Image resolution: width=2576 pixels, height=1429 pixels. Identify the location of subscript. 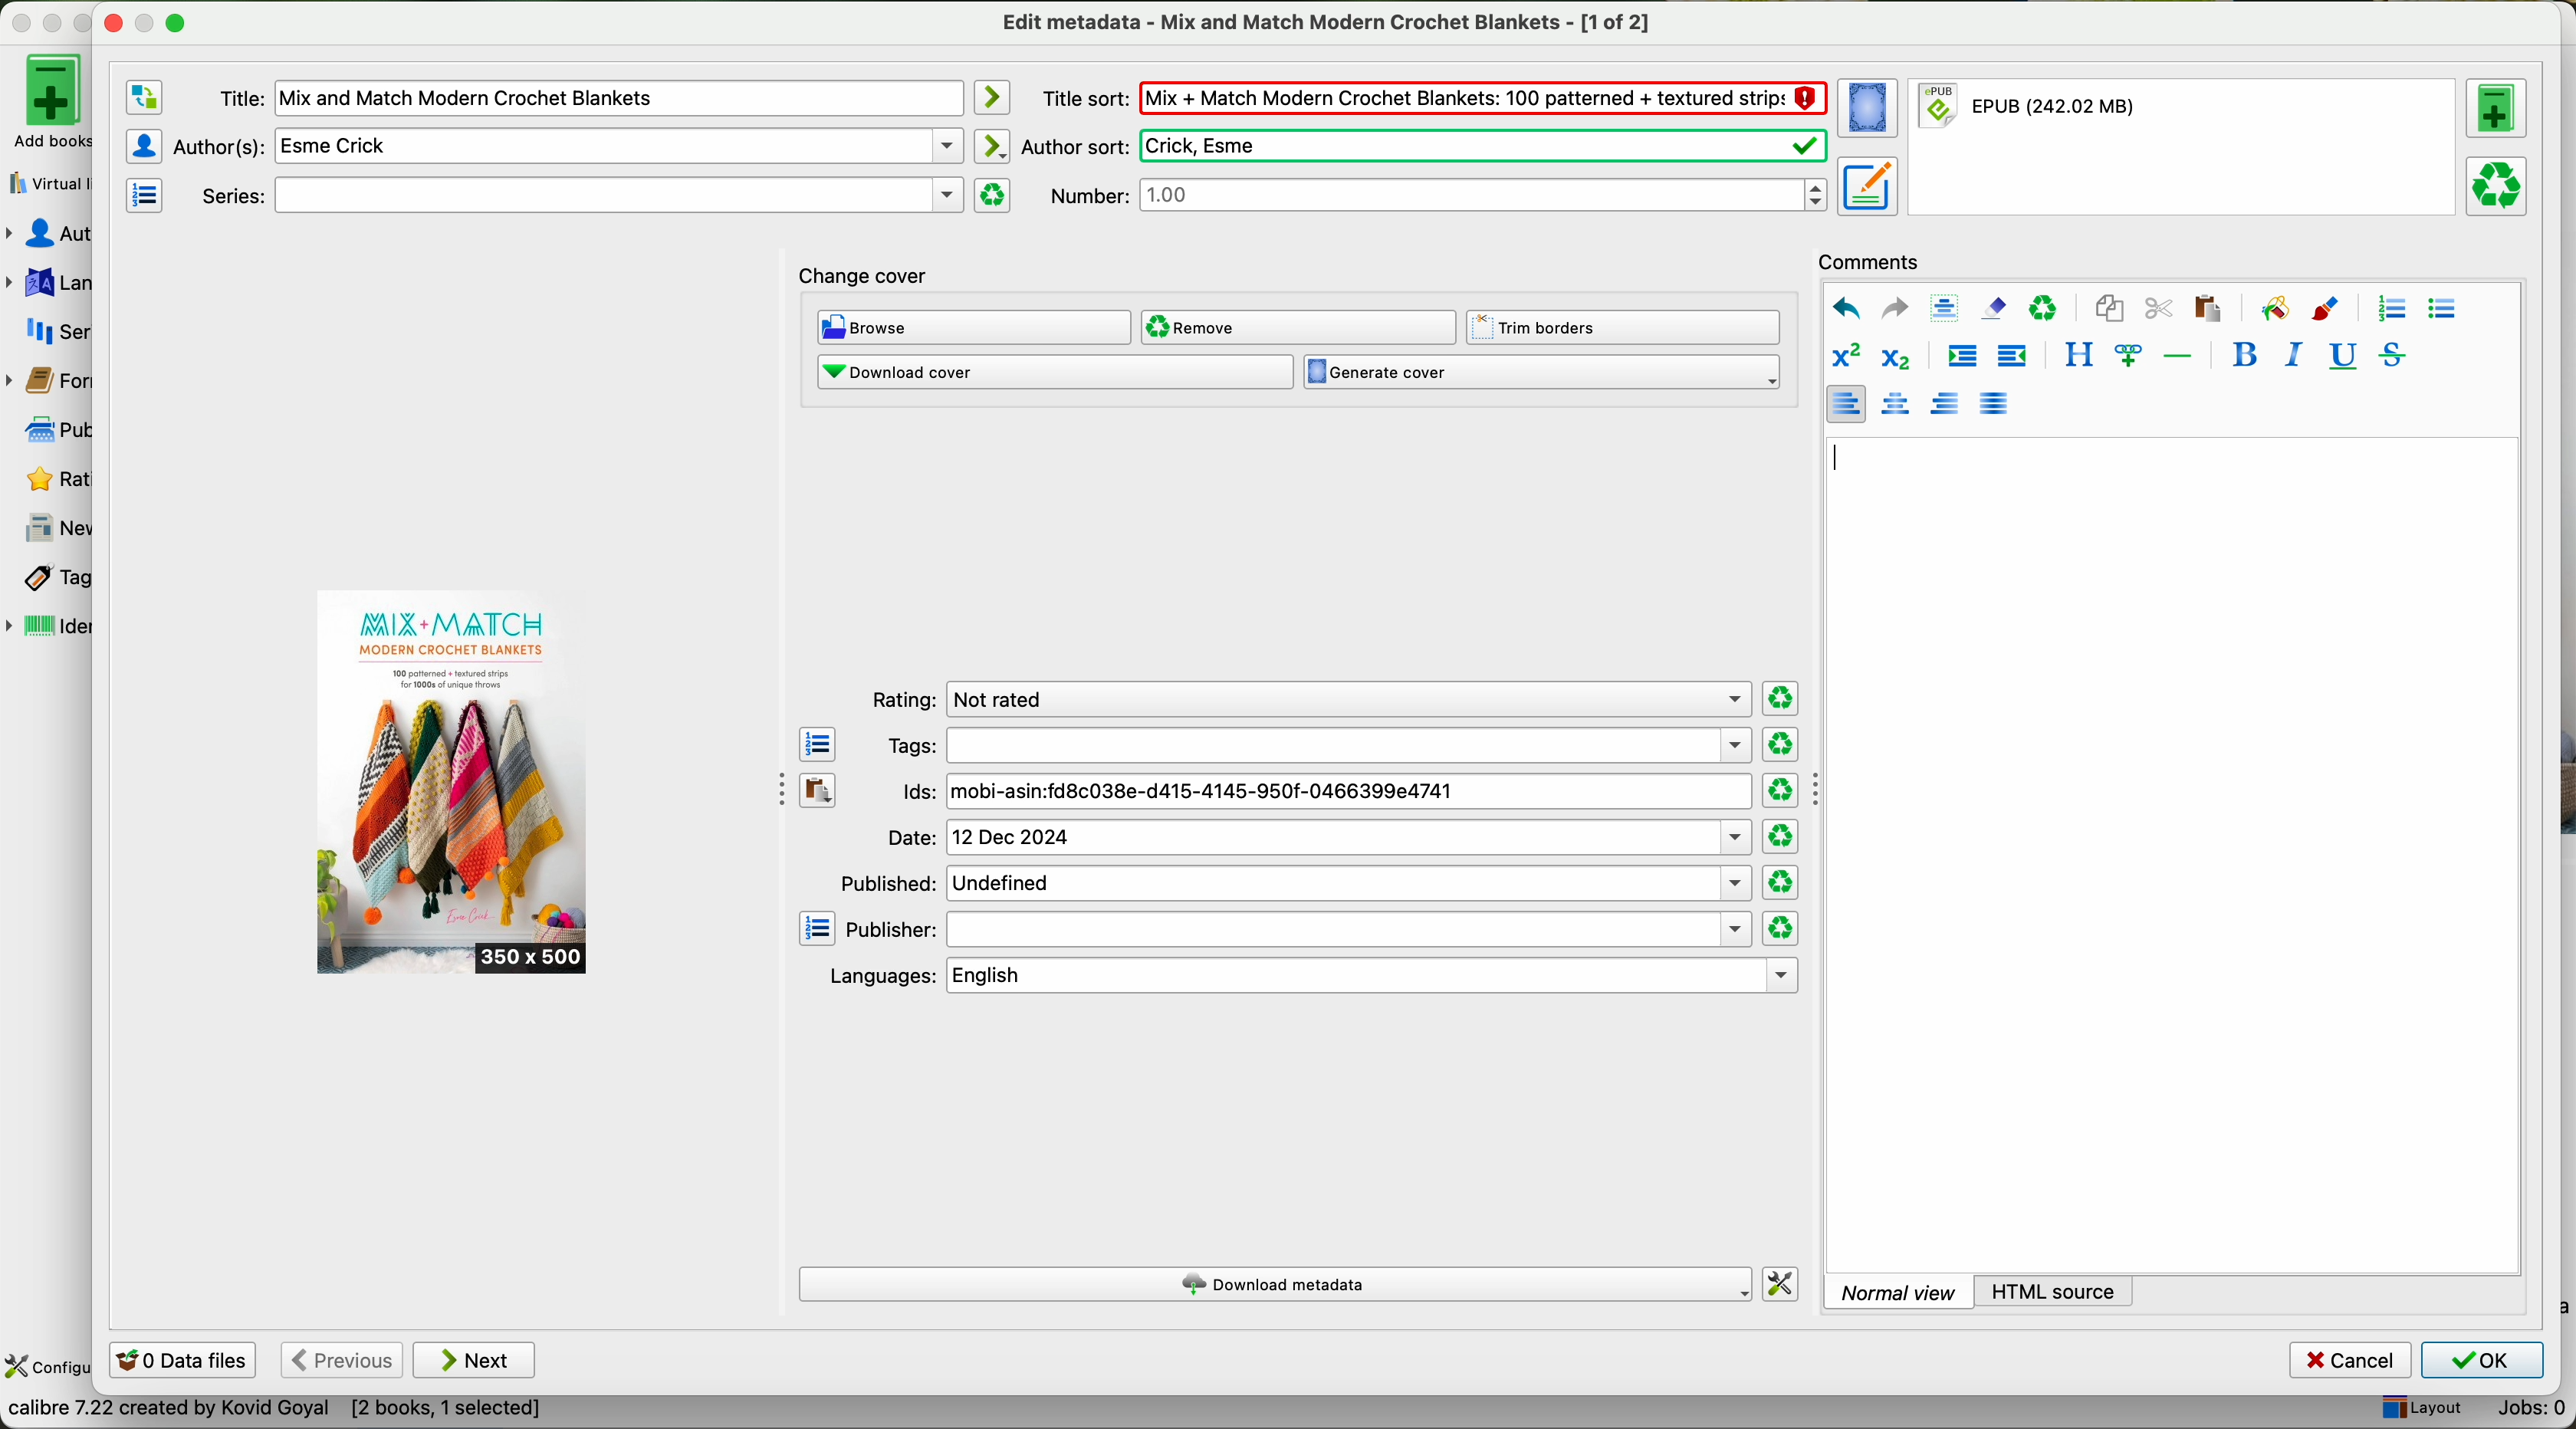
(1892, 355).